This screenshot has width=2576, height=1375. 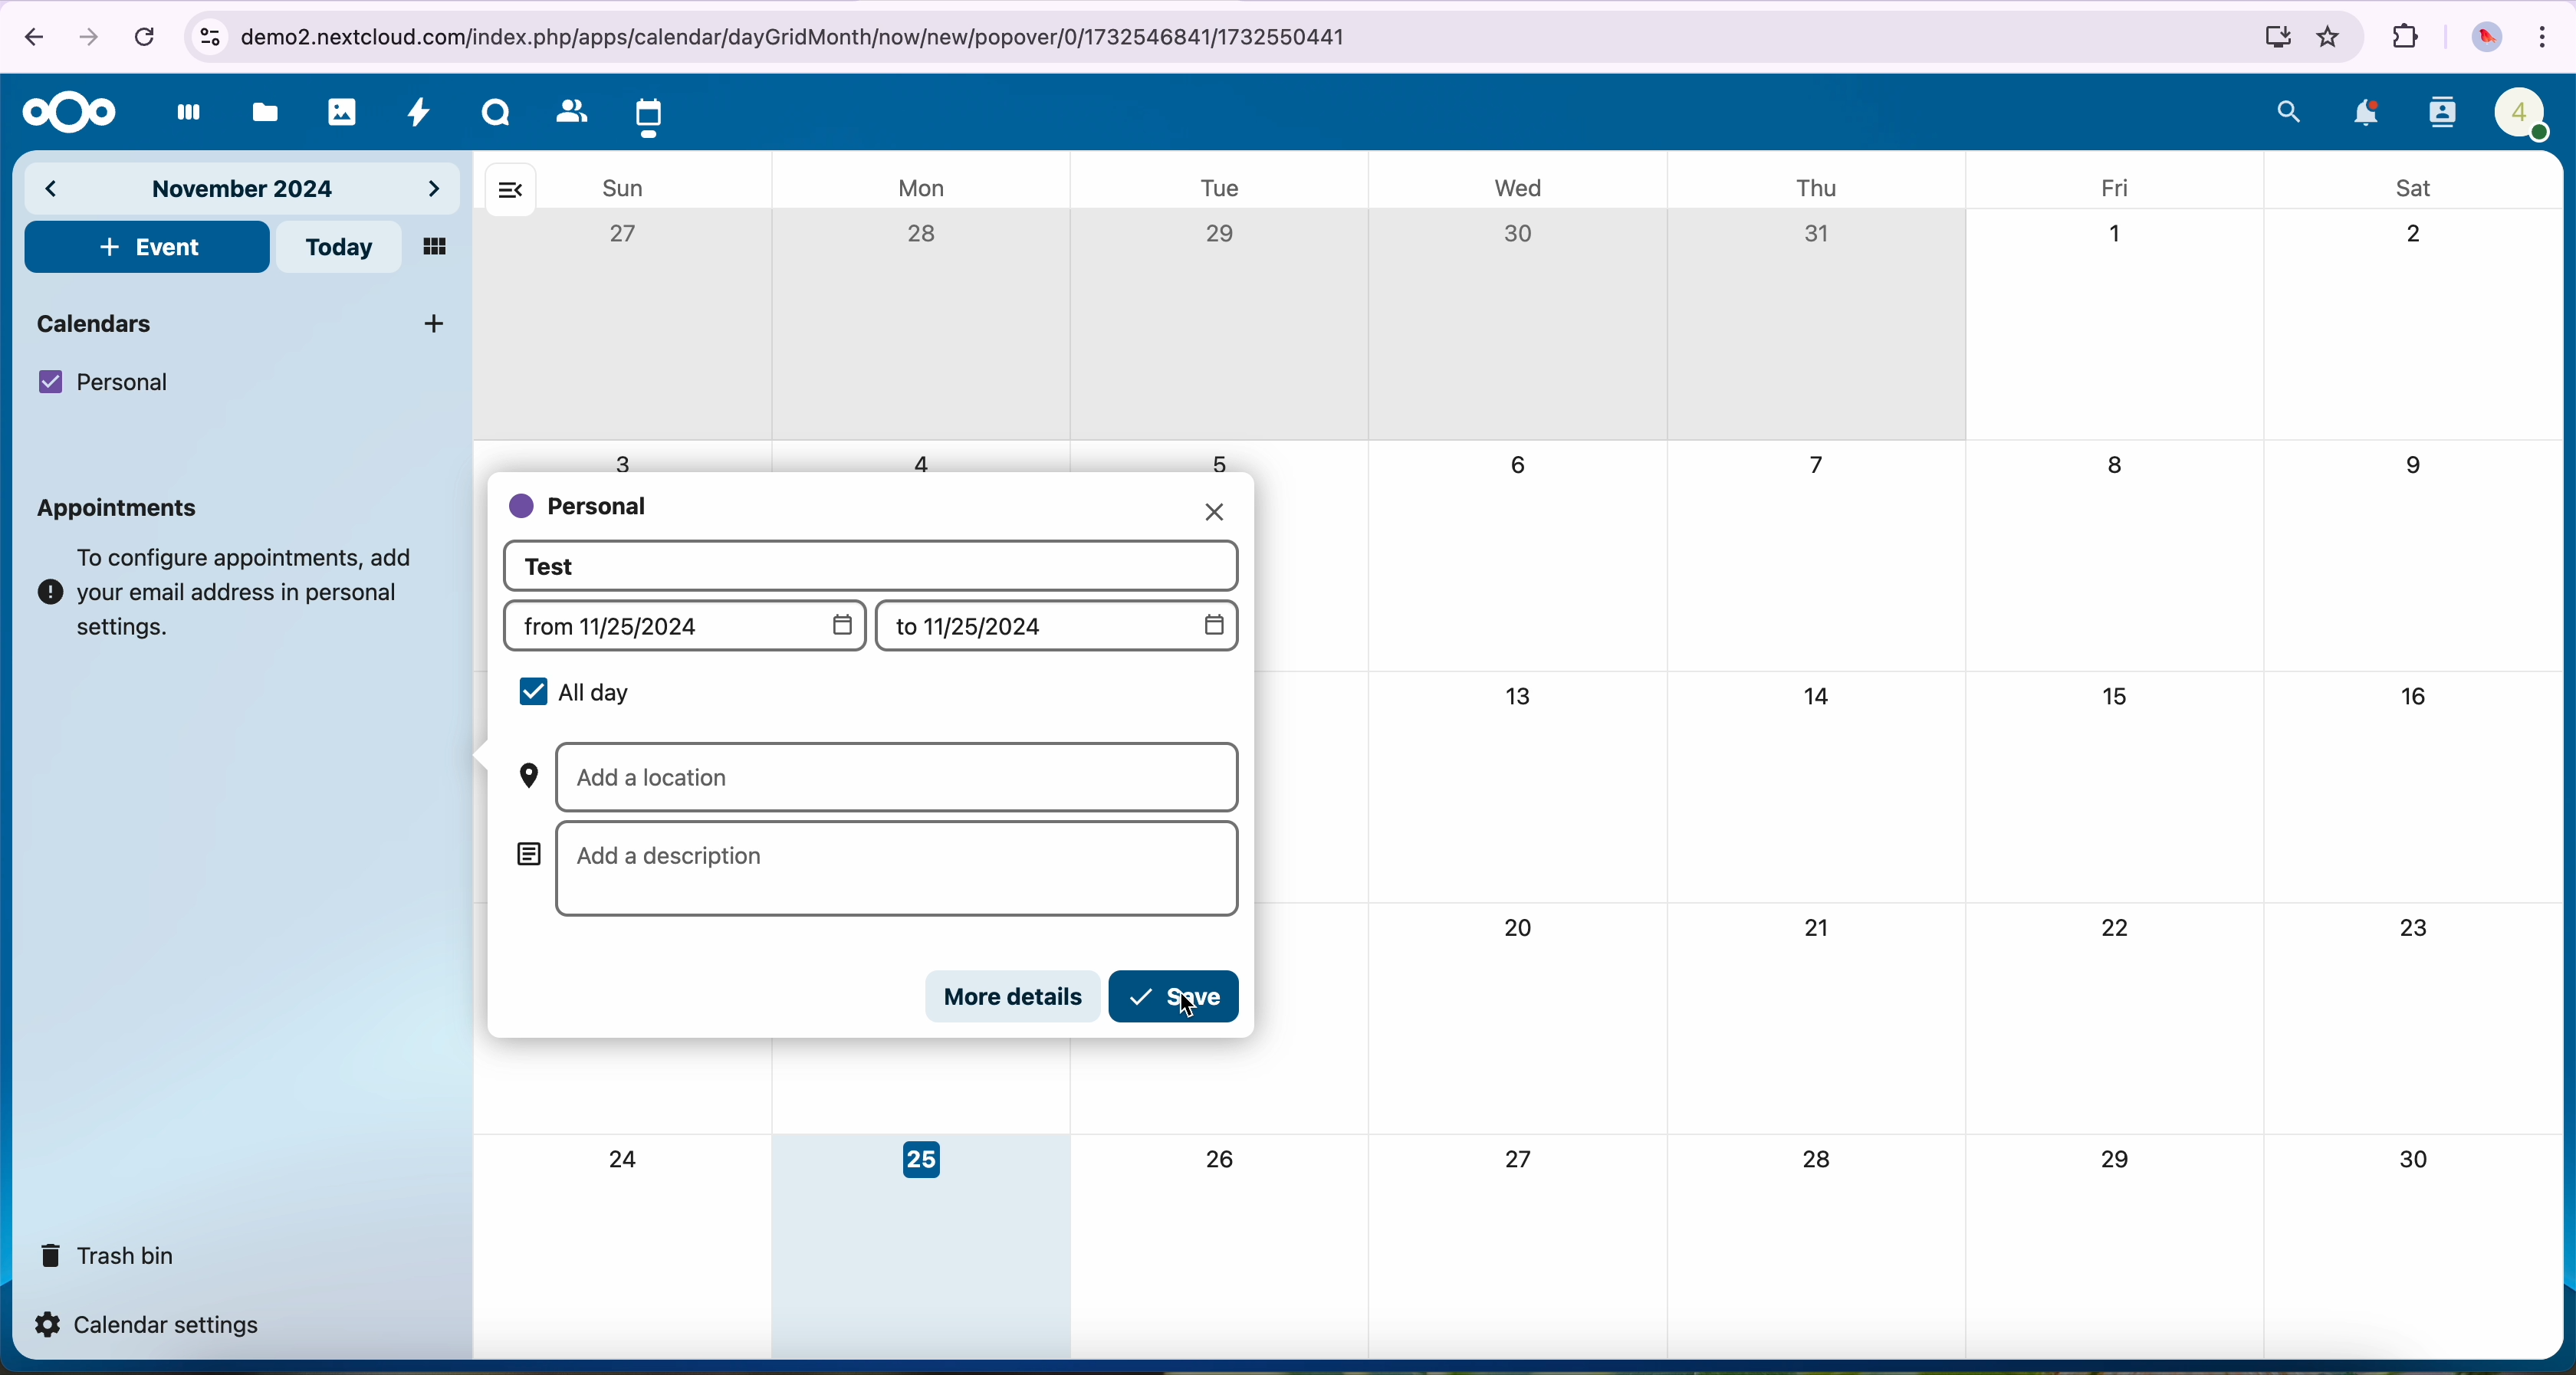 What do you see at coordinates (425, 113) in the screenshot?
I see `activity` at bounding box center [425, 113].